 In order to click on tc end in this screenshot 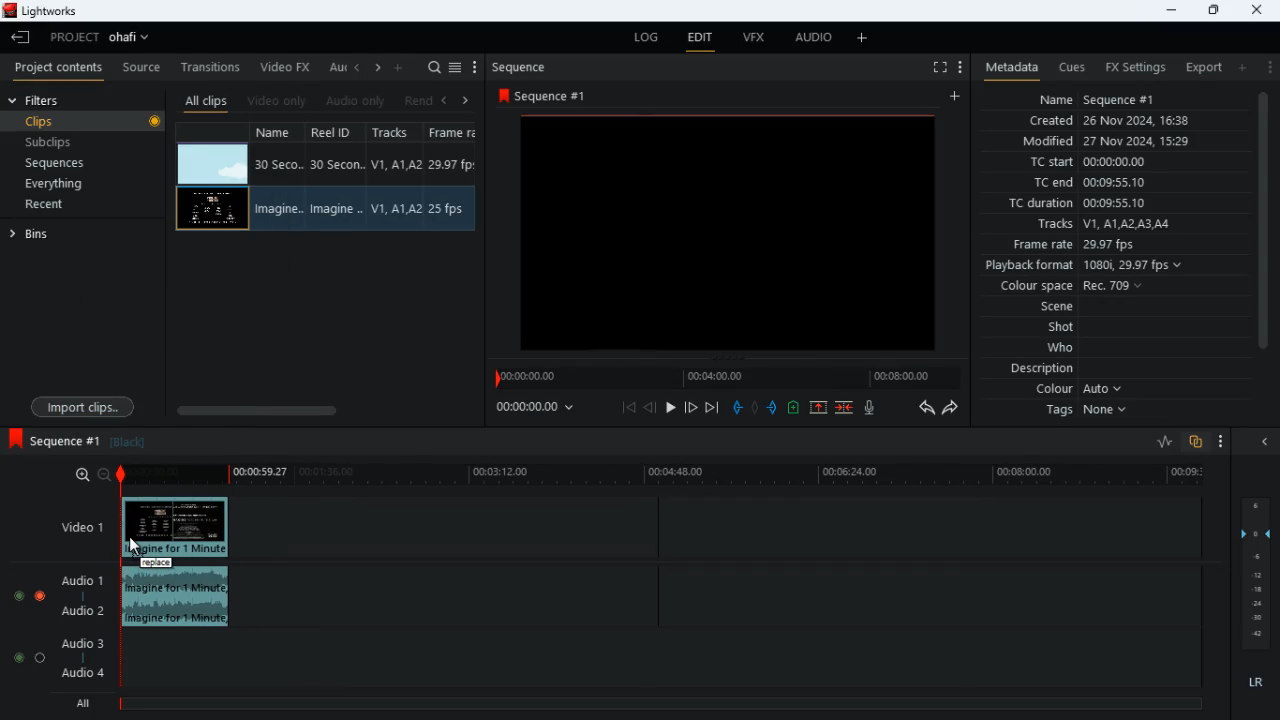, I will do `click(1082, 183)`.